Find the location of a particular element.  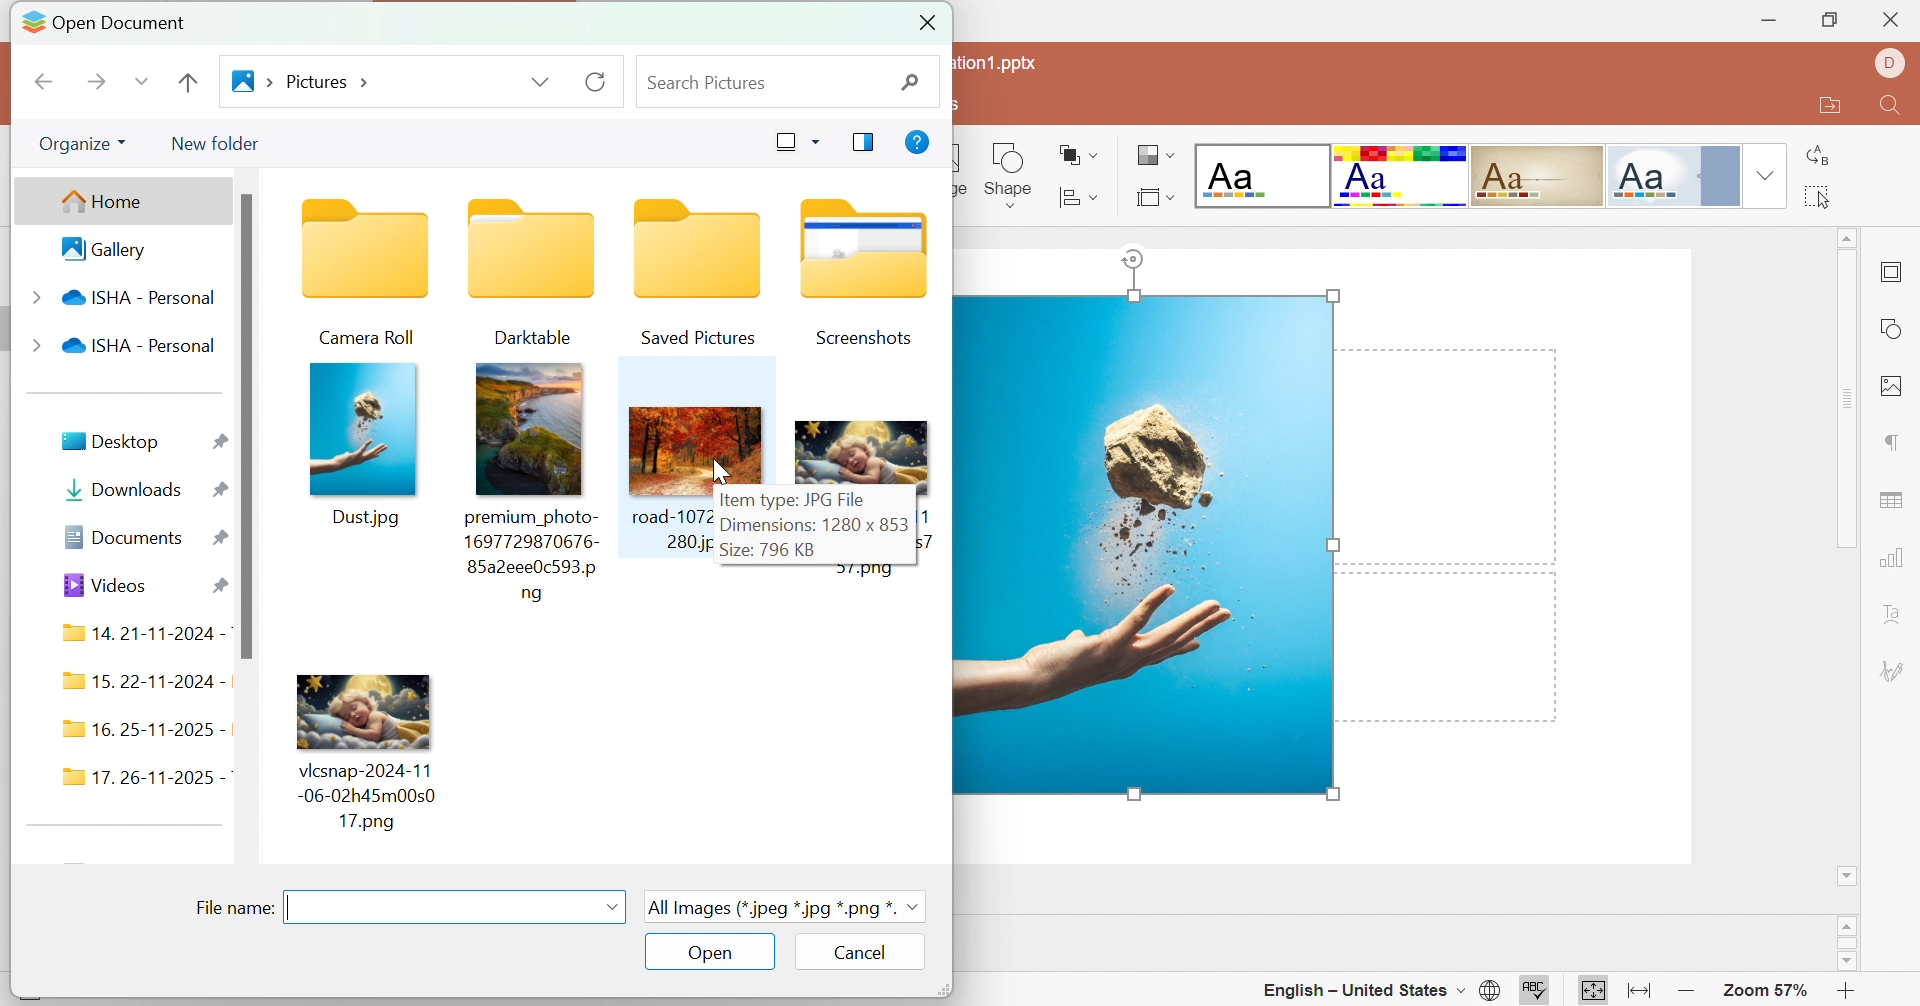

Image is located at coordinates (364, 714).